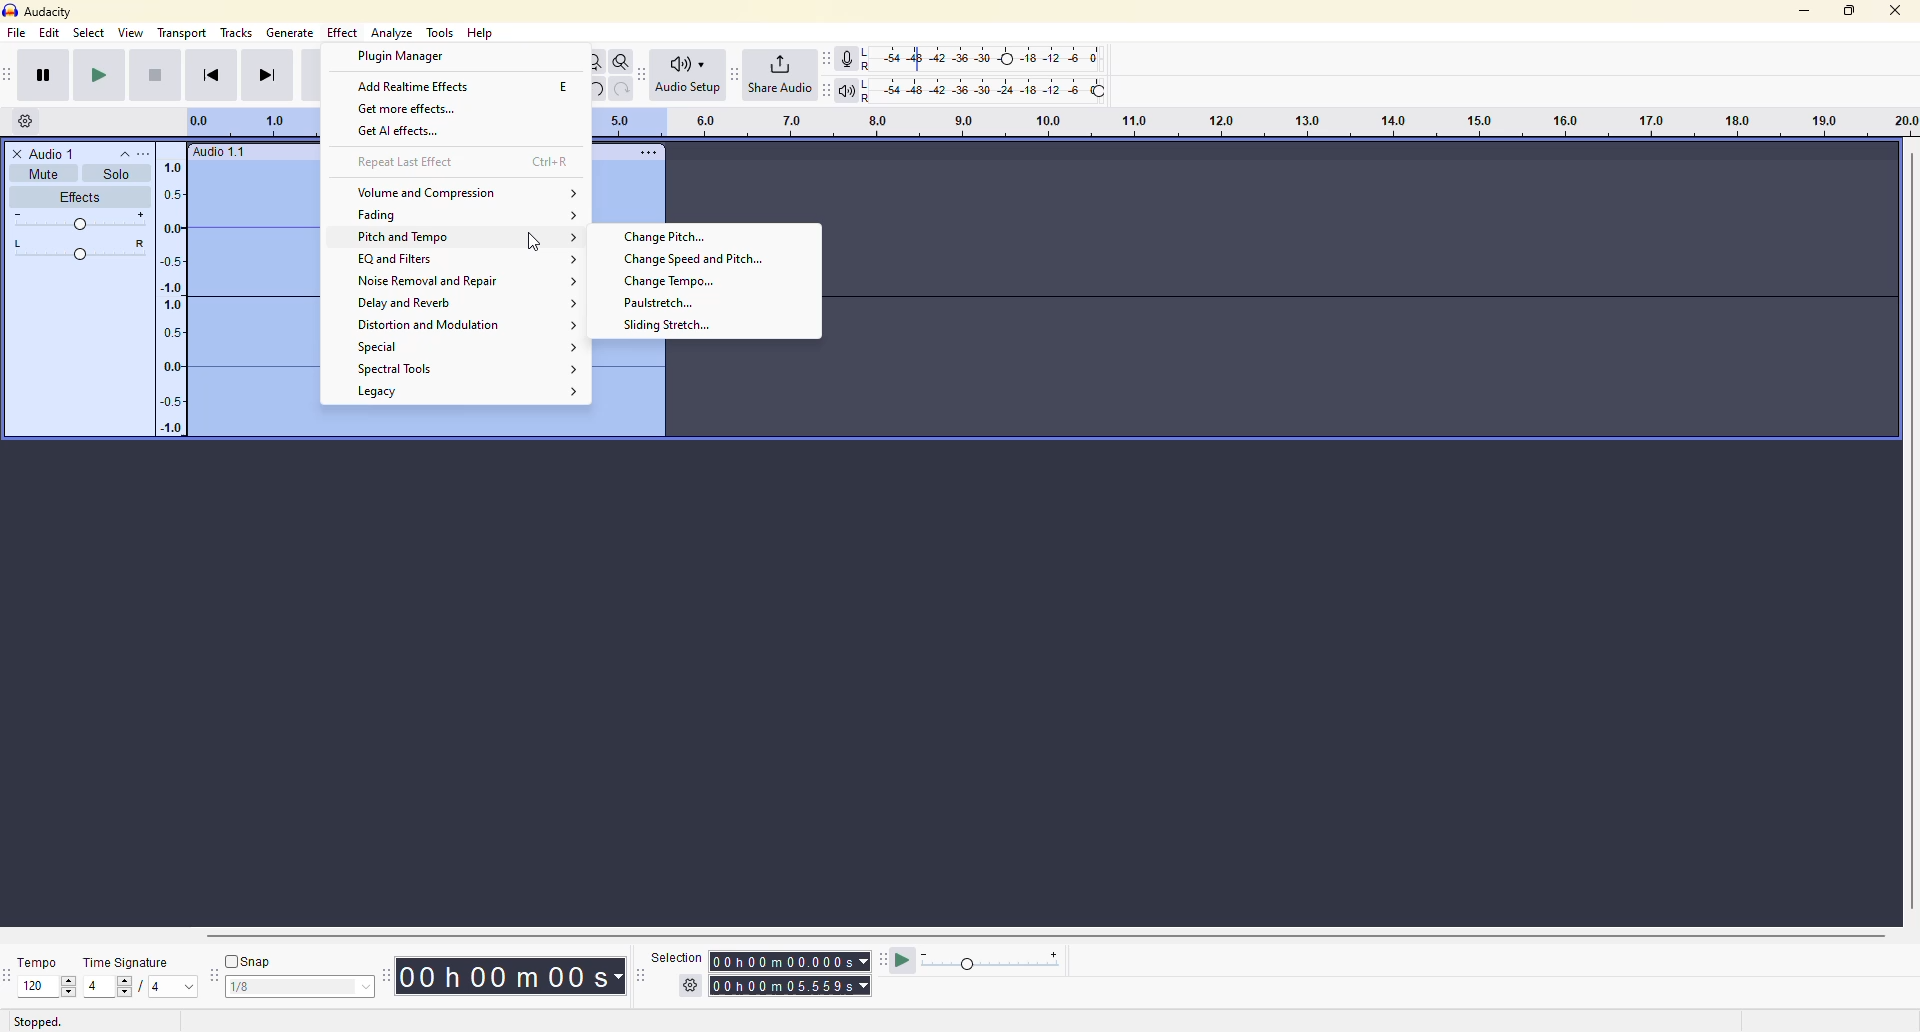  What do you see at coordinates (849, 58) in the screenshot?
I see `record meter` at bounding box center [849, 58].